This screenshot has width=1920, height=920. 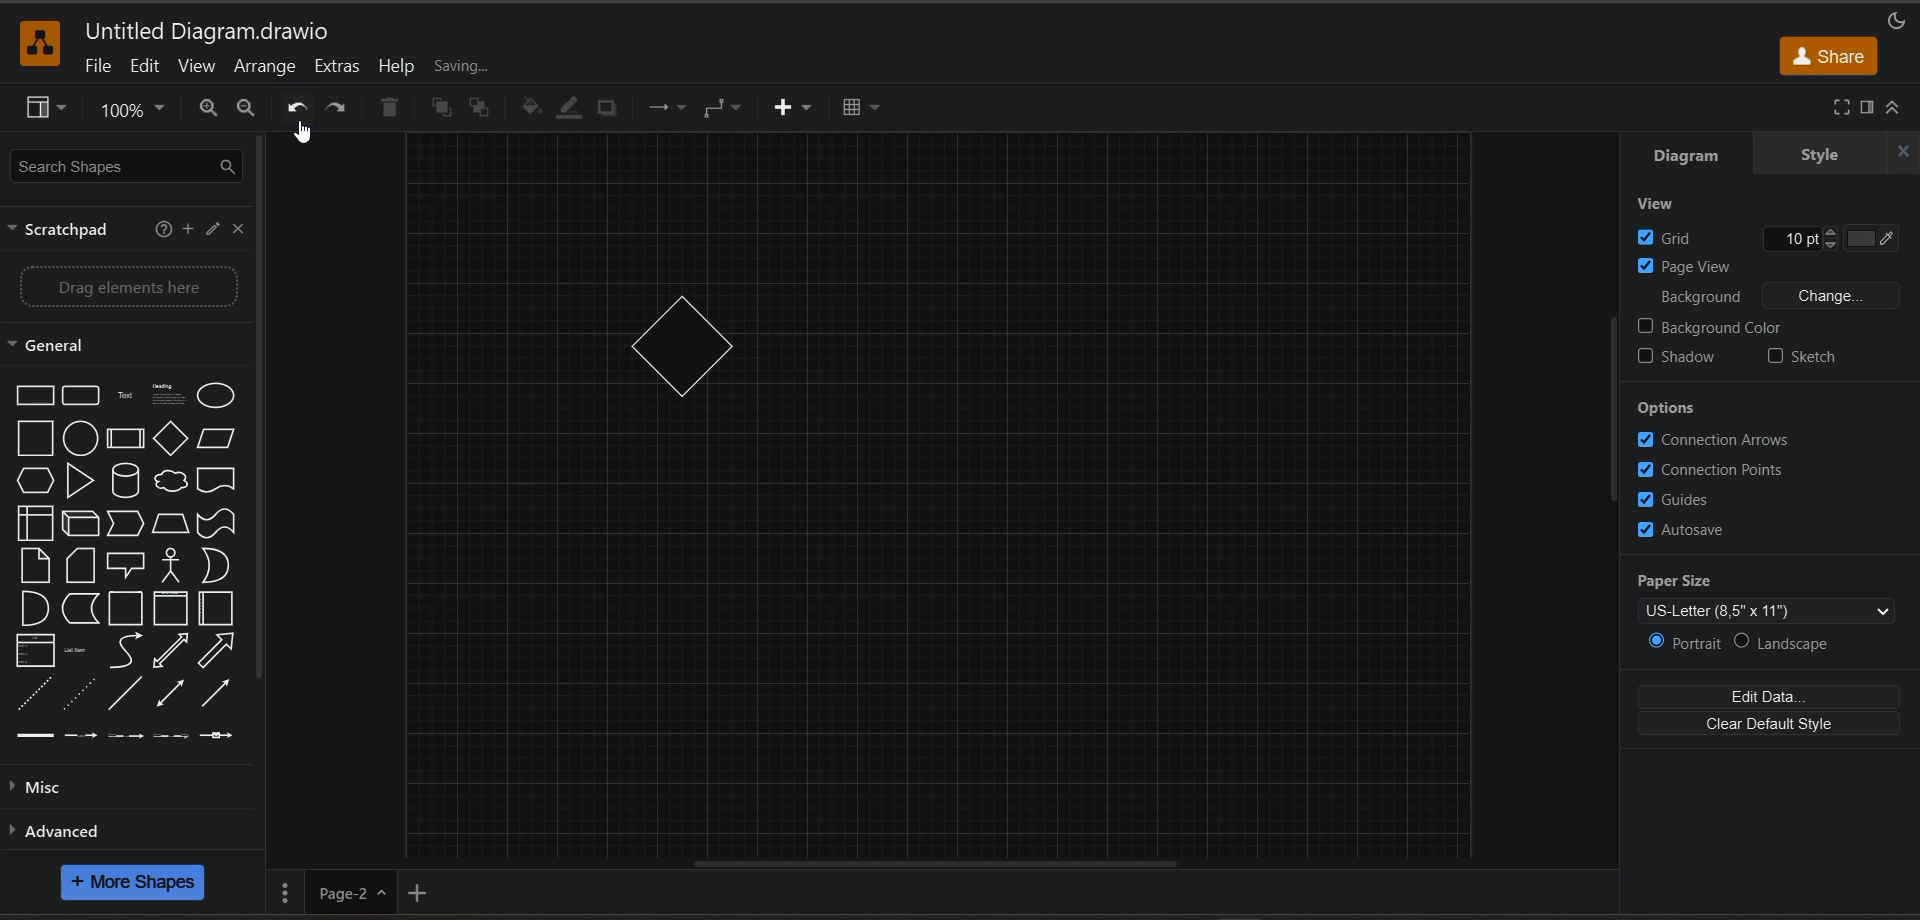 I want to click on clear default style, so click(x=1779, y=724).